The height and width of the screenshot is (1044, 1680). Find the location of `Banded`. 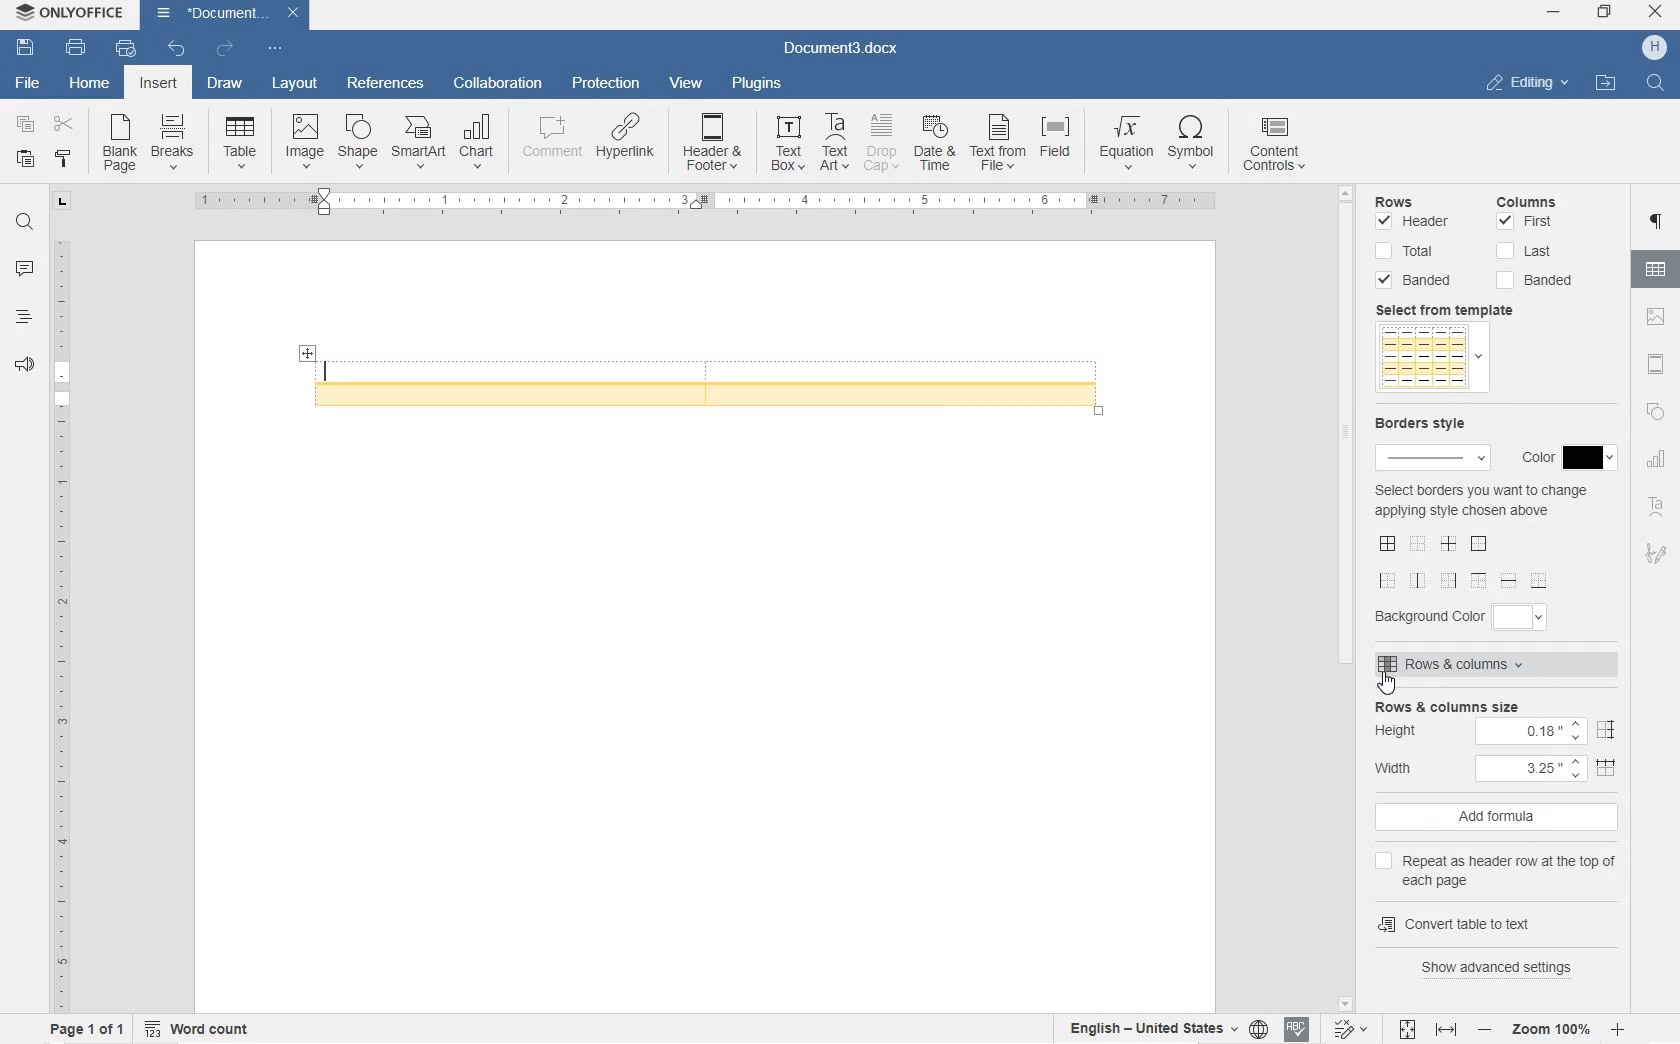

Banded is located at coordinates (1418, 281).